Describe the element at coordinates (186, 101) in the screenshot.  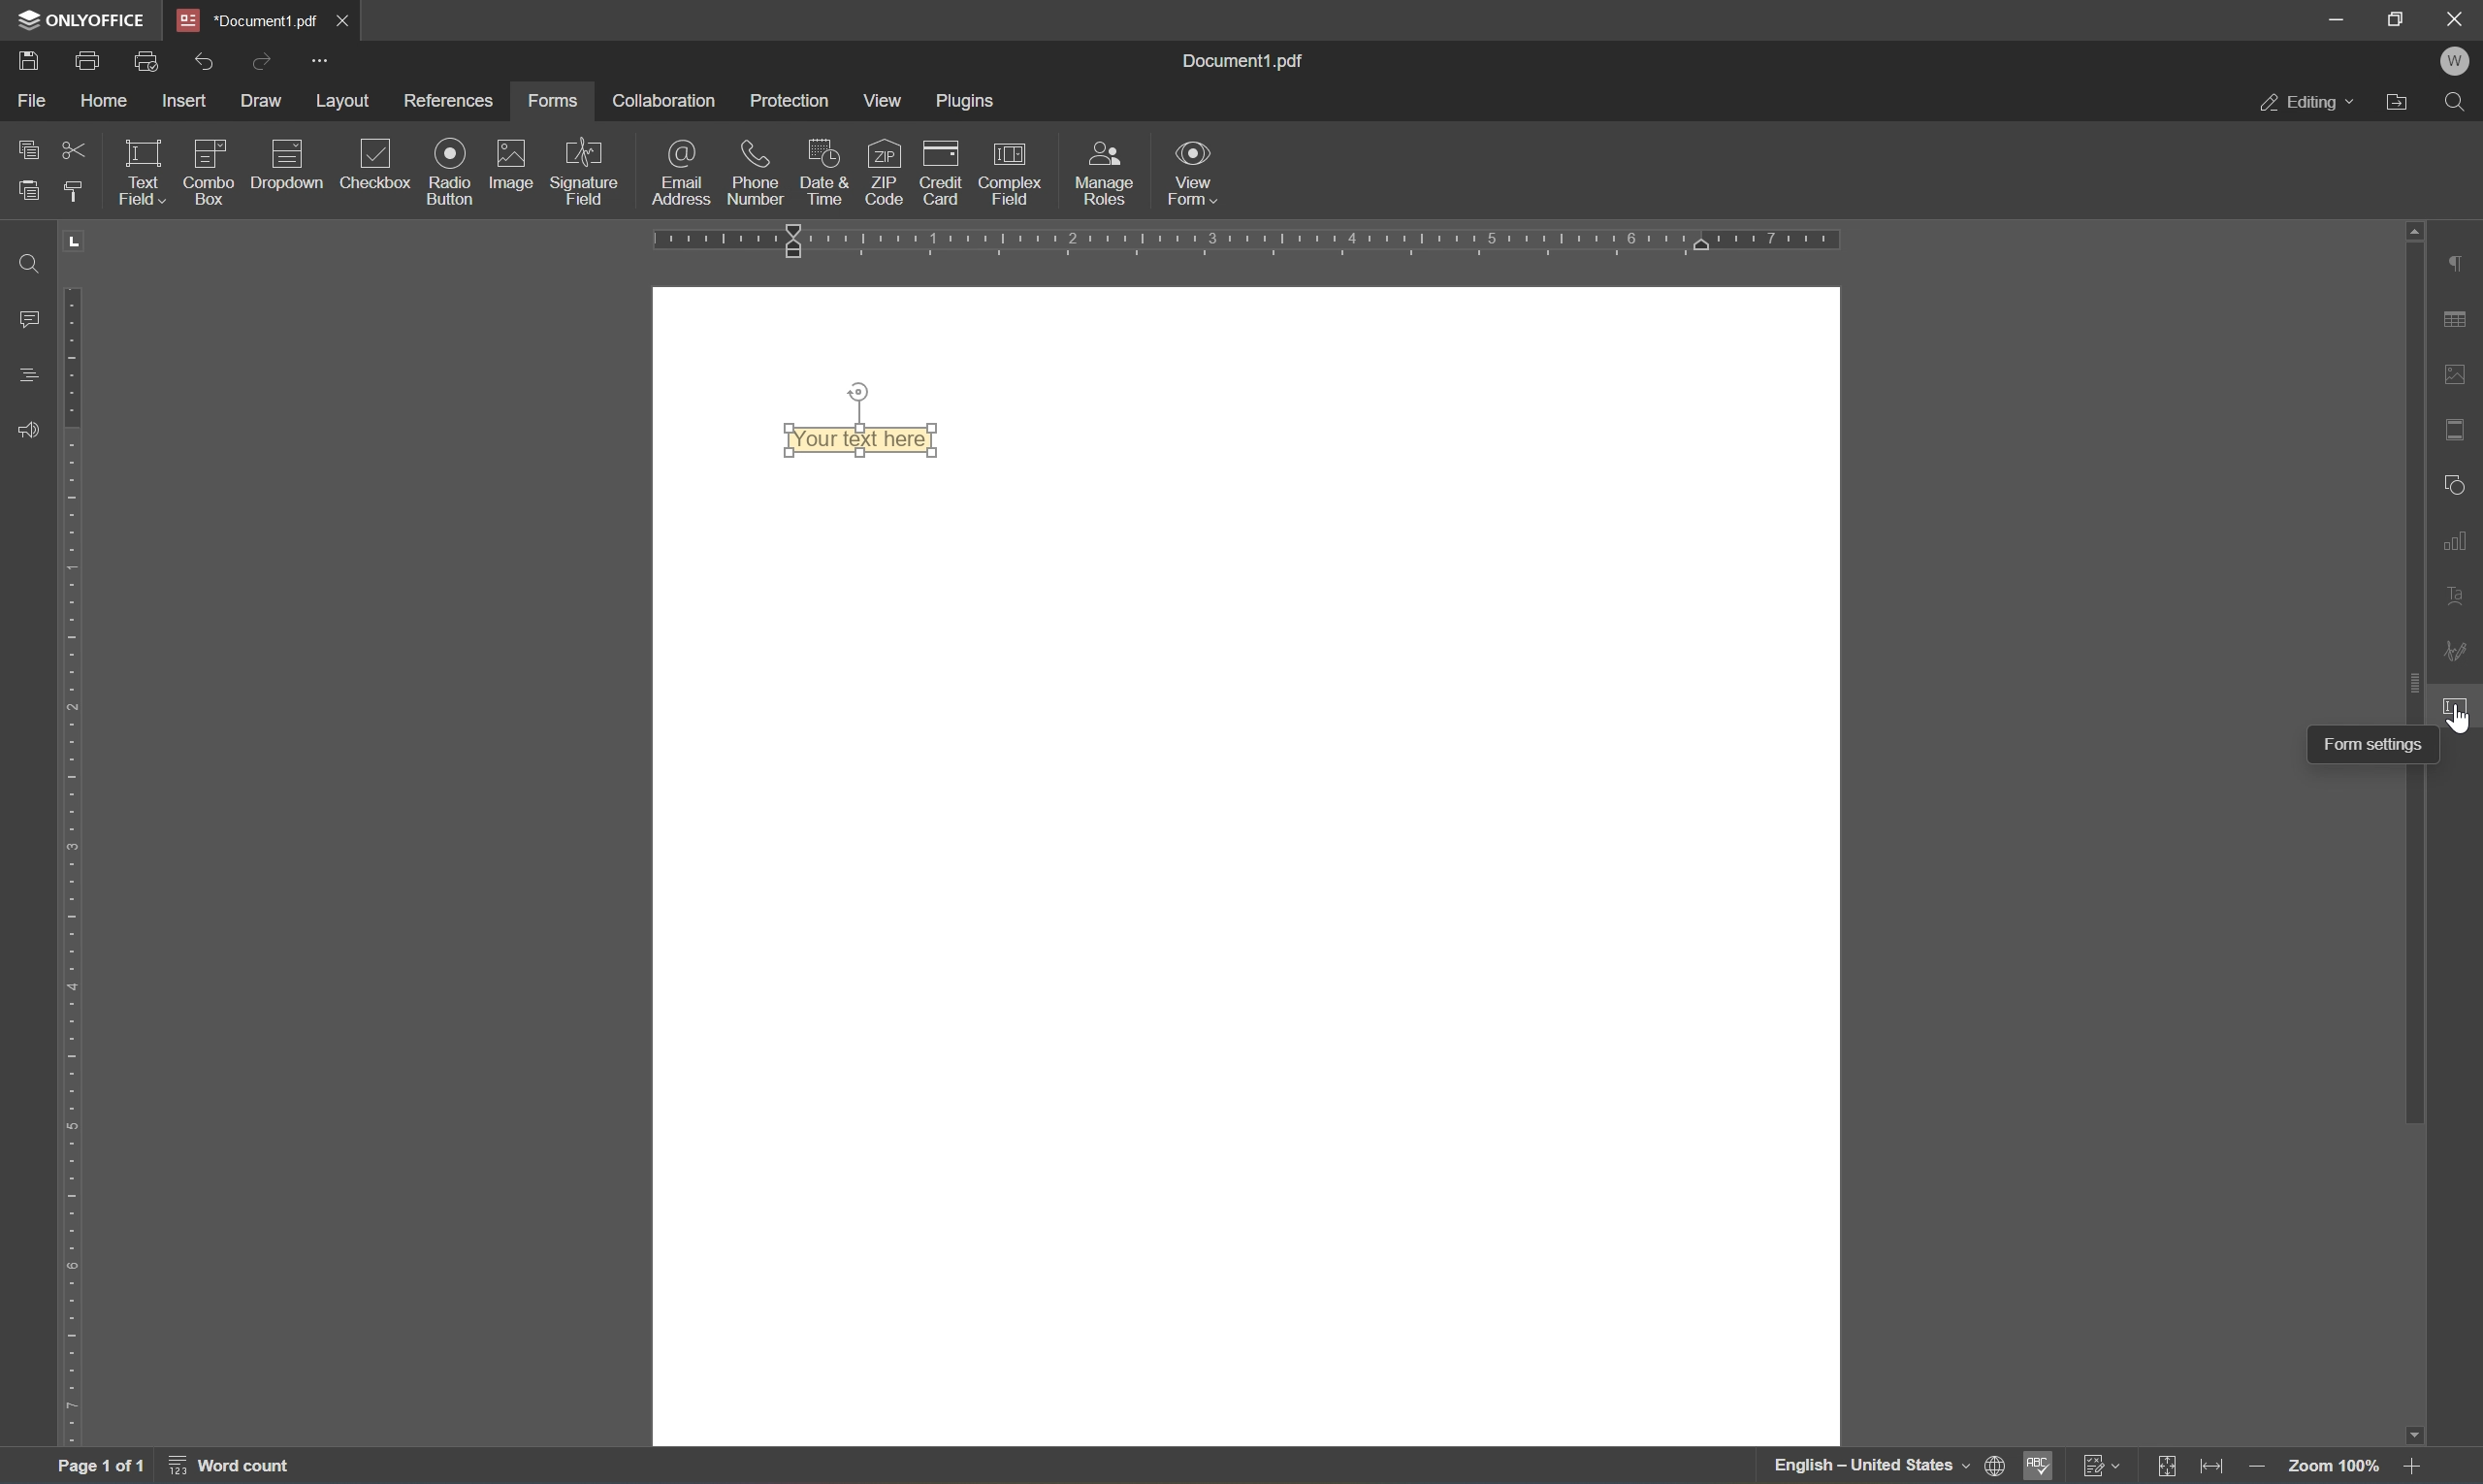
I see `insert` at that location.